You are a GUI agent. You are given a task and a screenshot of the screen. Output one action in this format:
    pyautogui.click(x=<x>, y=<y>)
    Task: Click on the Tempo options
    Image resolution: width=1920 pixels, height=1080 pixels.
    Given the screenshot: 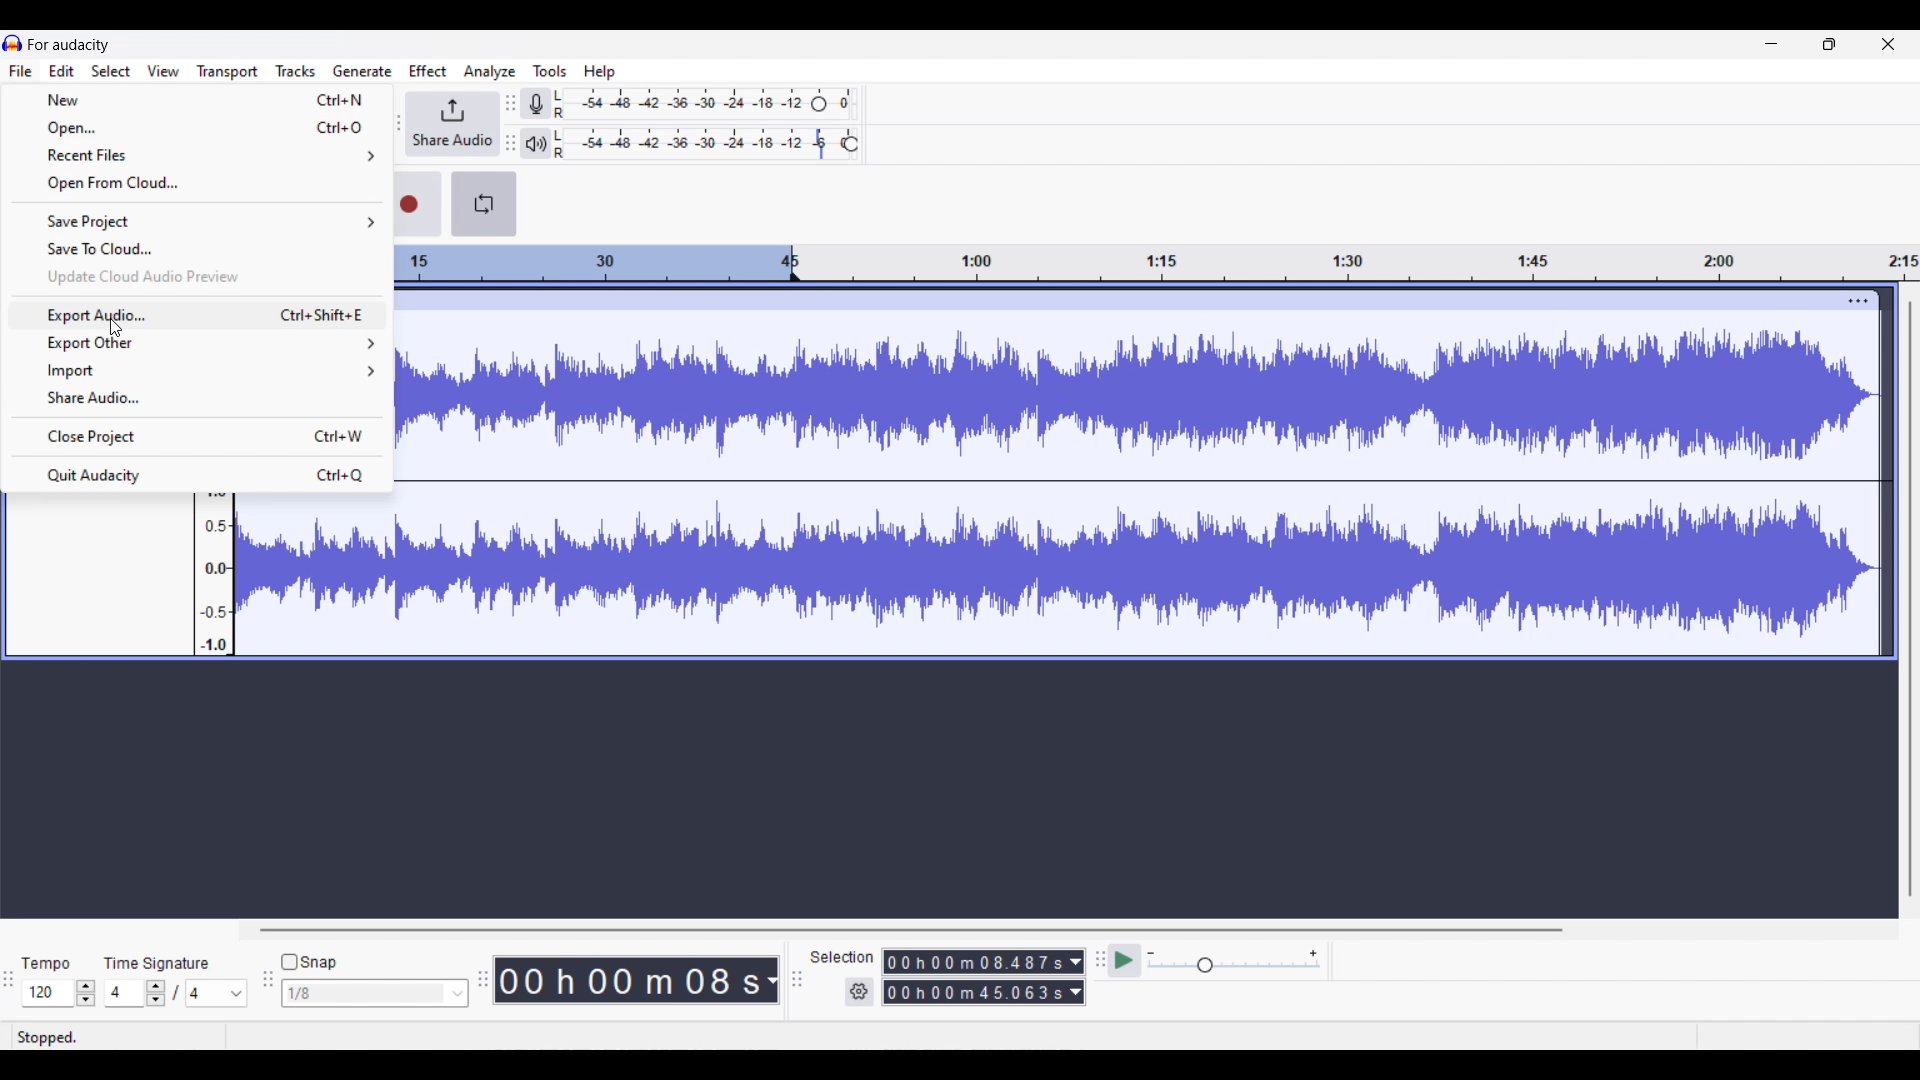 What is the action you would take?
    pyautogui.click(x=48, y=993)
    